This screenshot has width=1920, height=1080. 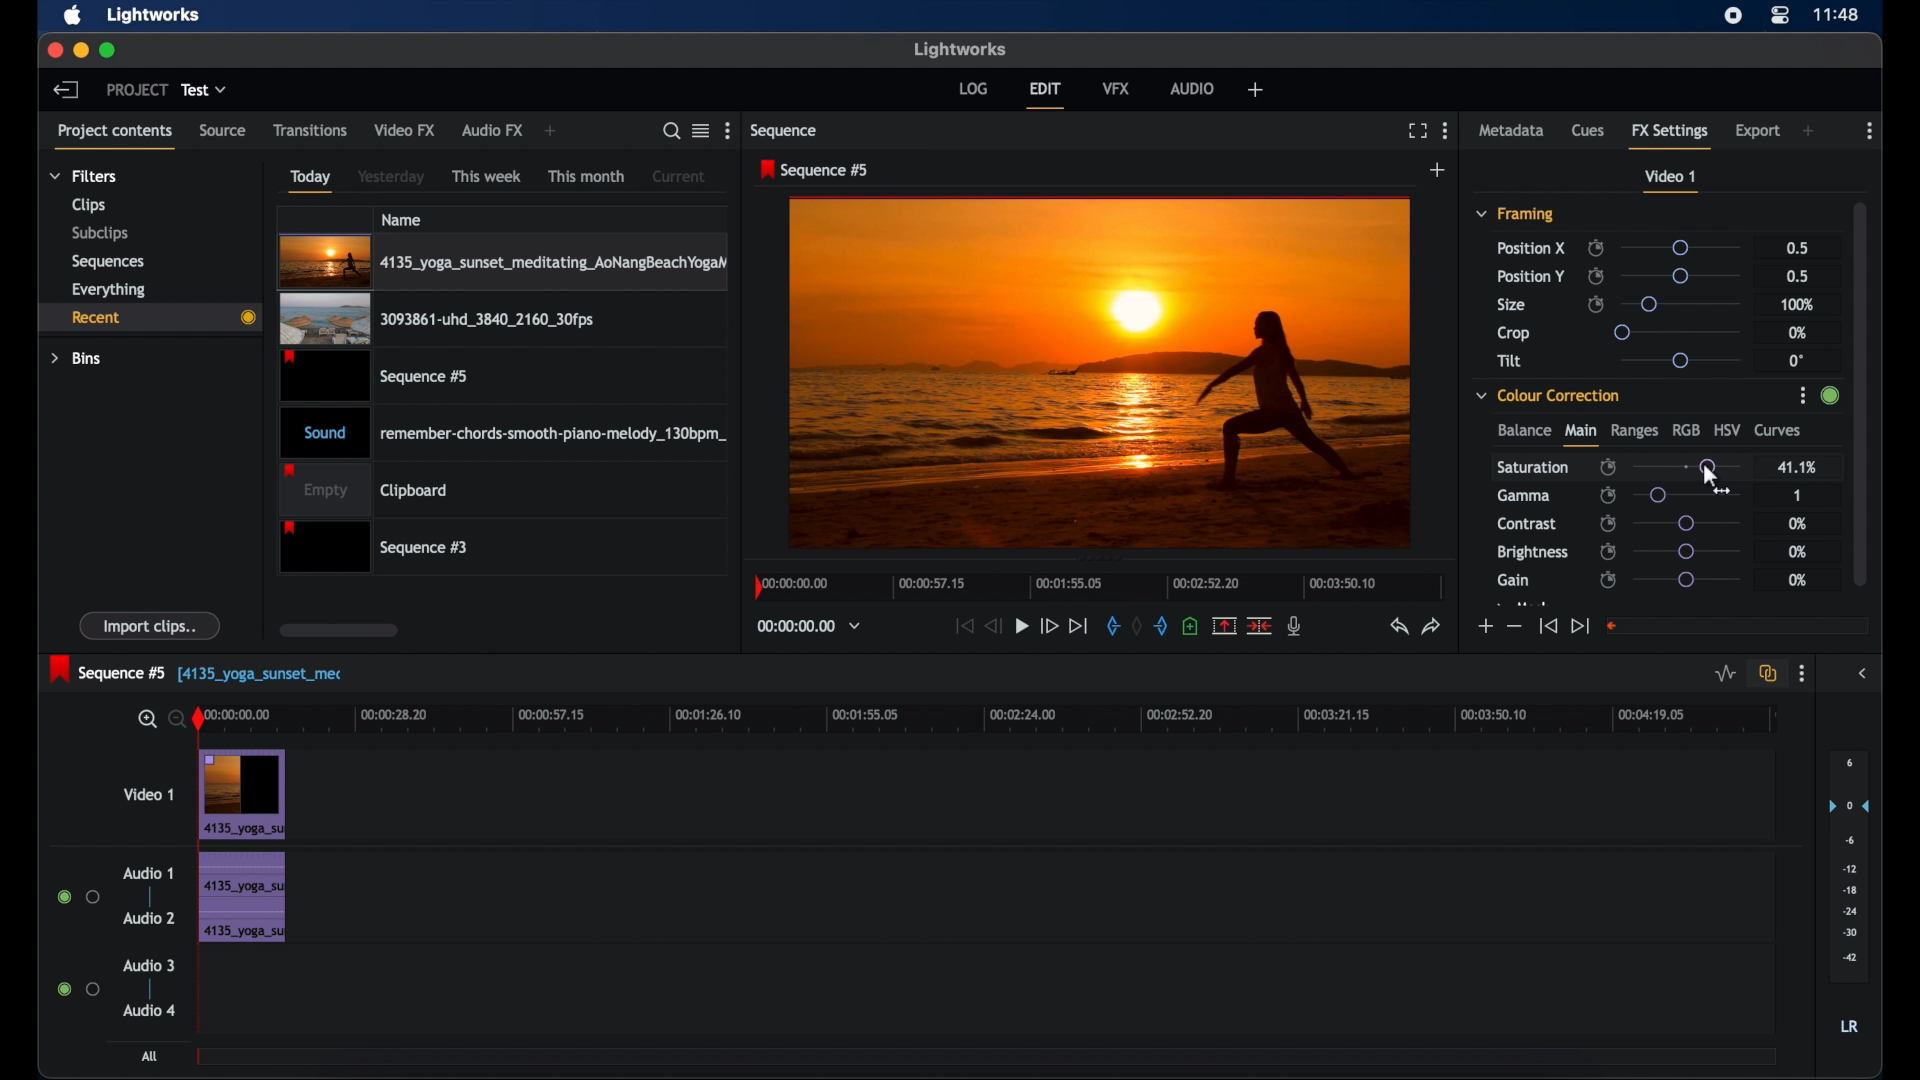 I want to click on back, so click(x=66, y=89).